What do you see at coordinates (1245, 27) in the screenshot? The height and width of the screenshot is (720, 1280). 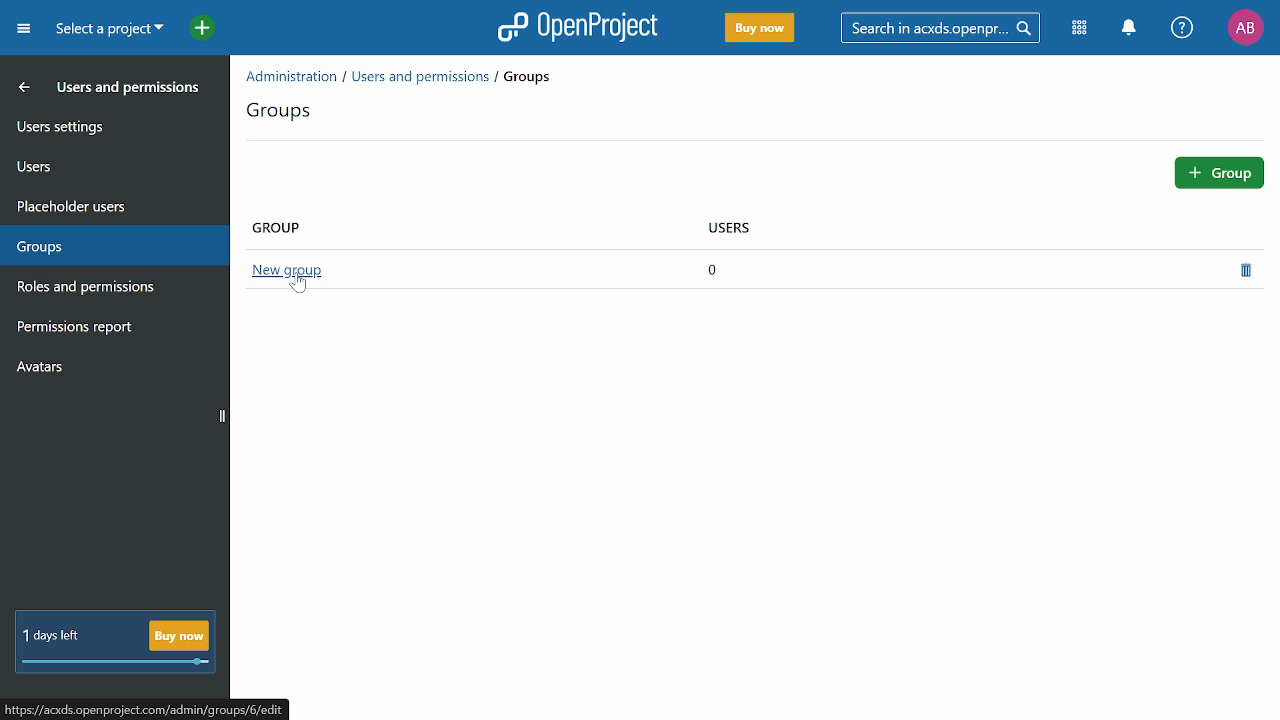 I see `Profile` at bounding box center [1245, 27].